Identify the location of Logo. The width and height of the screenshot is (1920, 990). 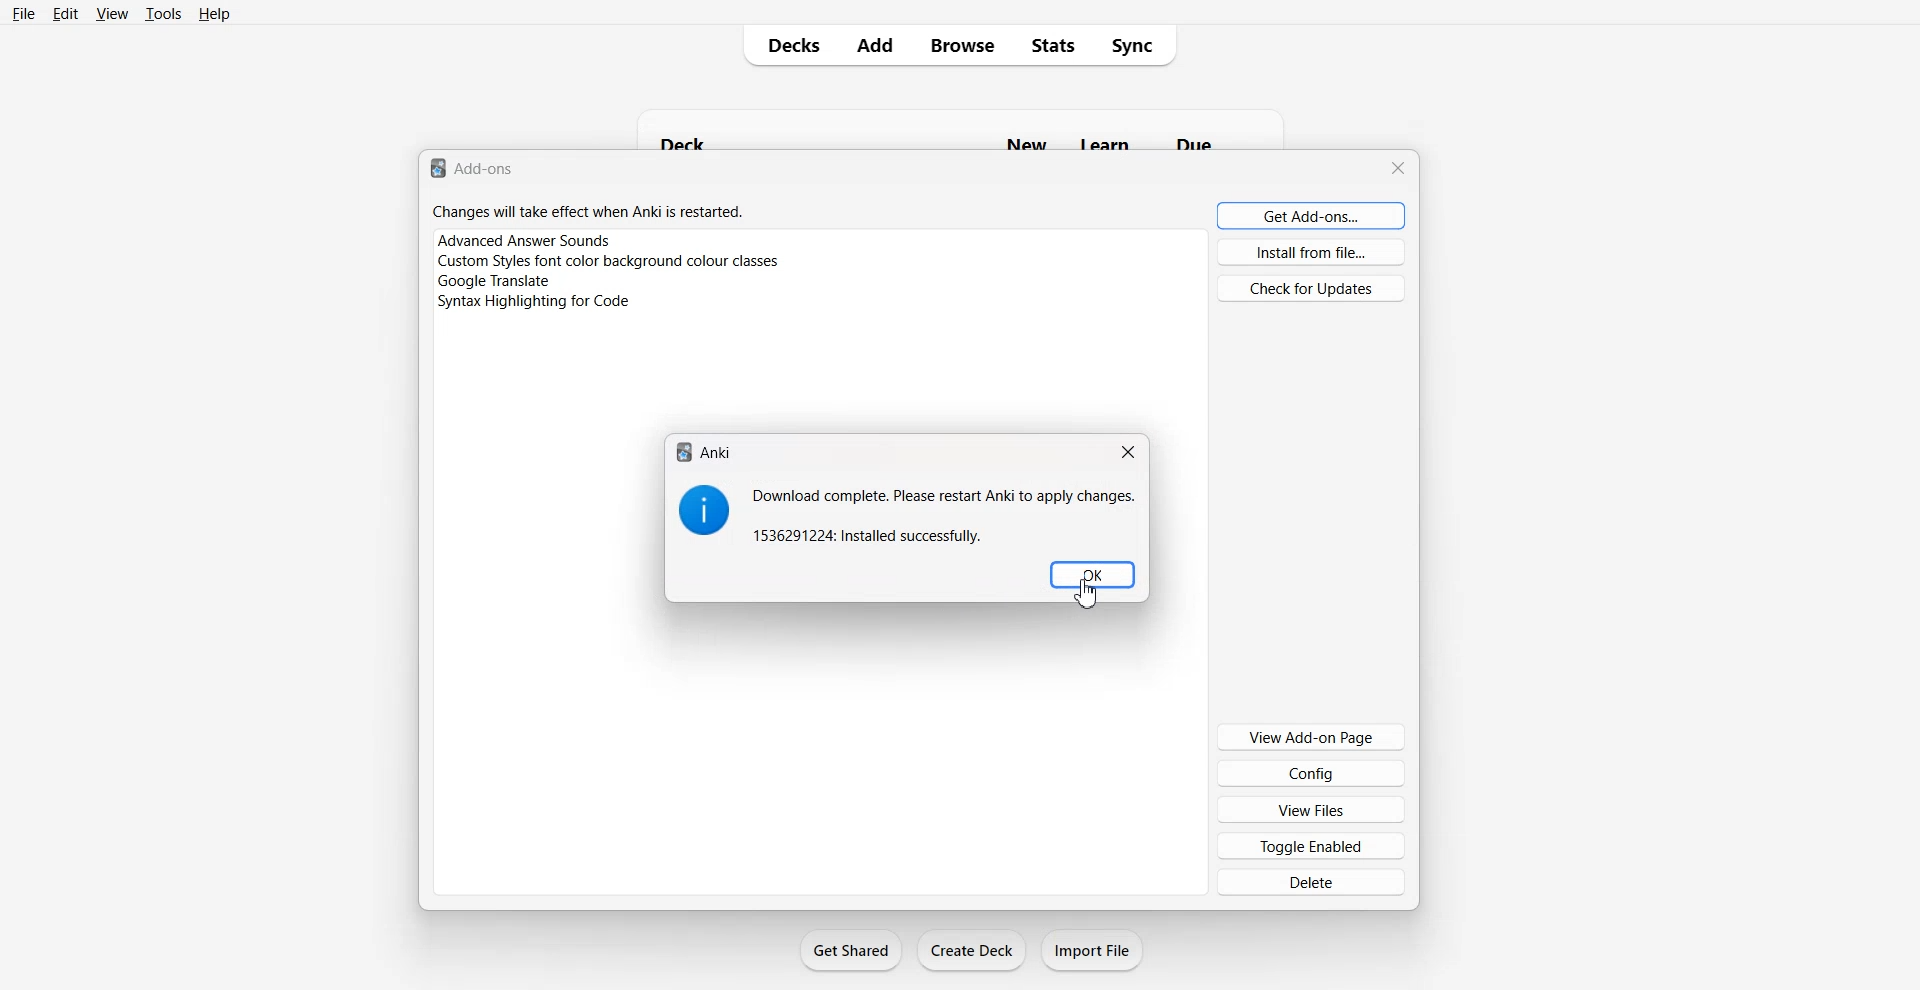
(704, 509).